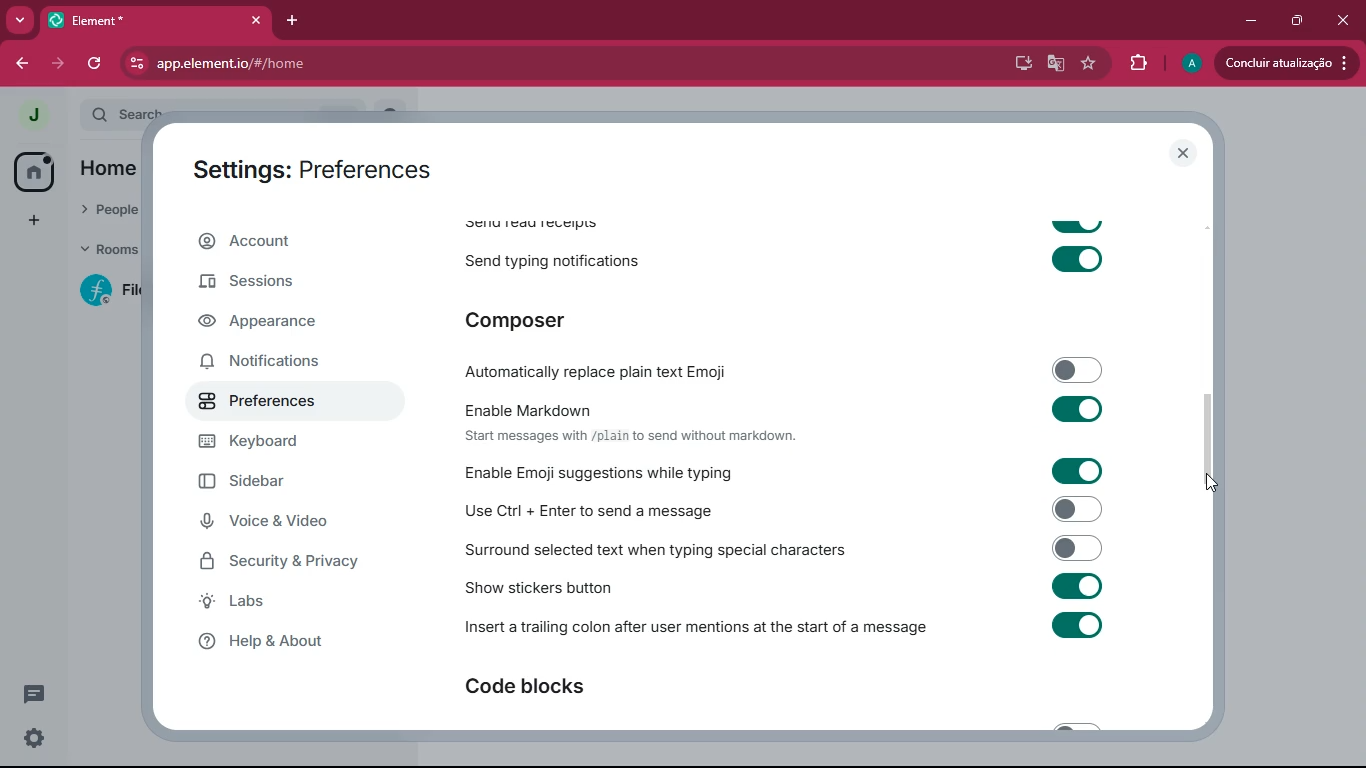 The width and height of the screenshot is (1366, 768). Describe the element at coordinates (153, 20) in the screenshot. I see `tab` at that location.